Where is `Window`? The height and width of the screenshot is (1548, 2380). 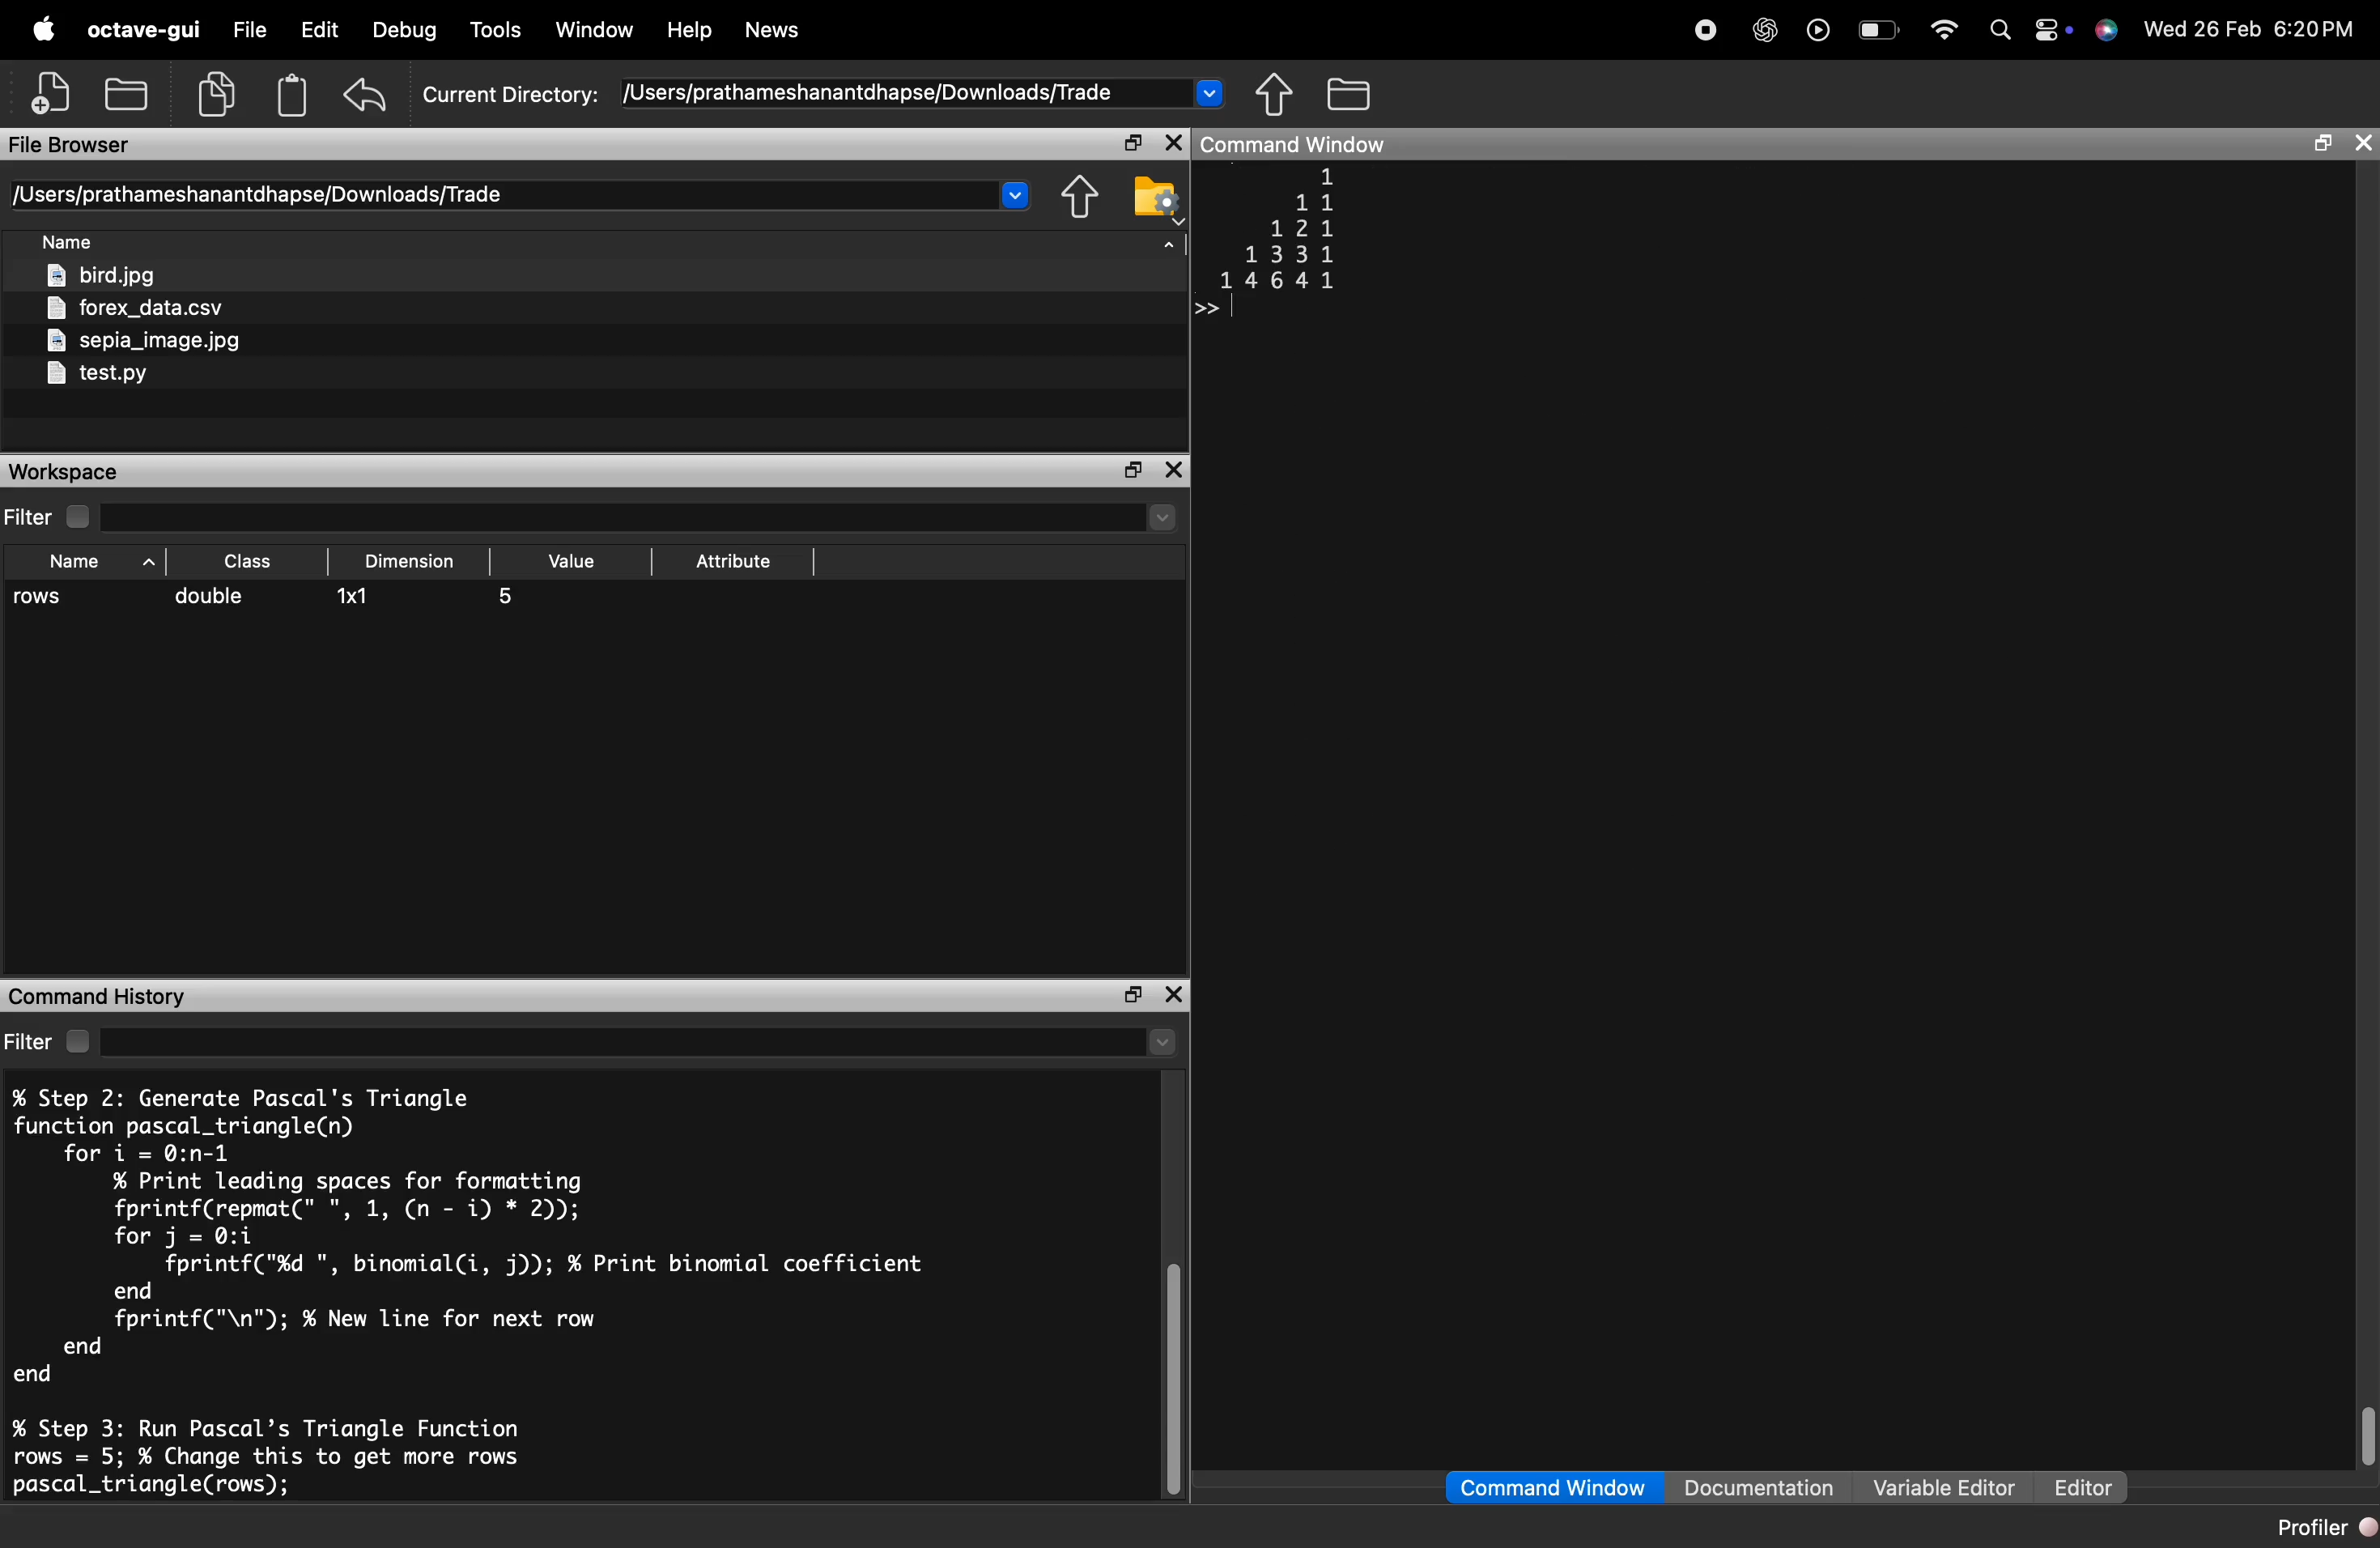
Window is located at coordinates (594, 29).